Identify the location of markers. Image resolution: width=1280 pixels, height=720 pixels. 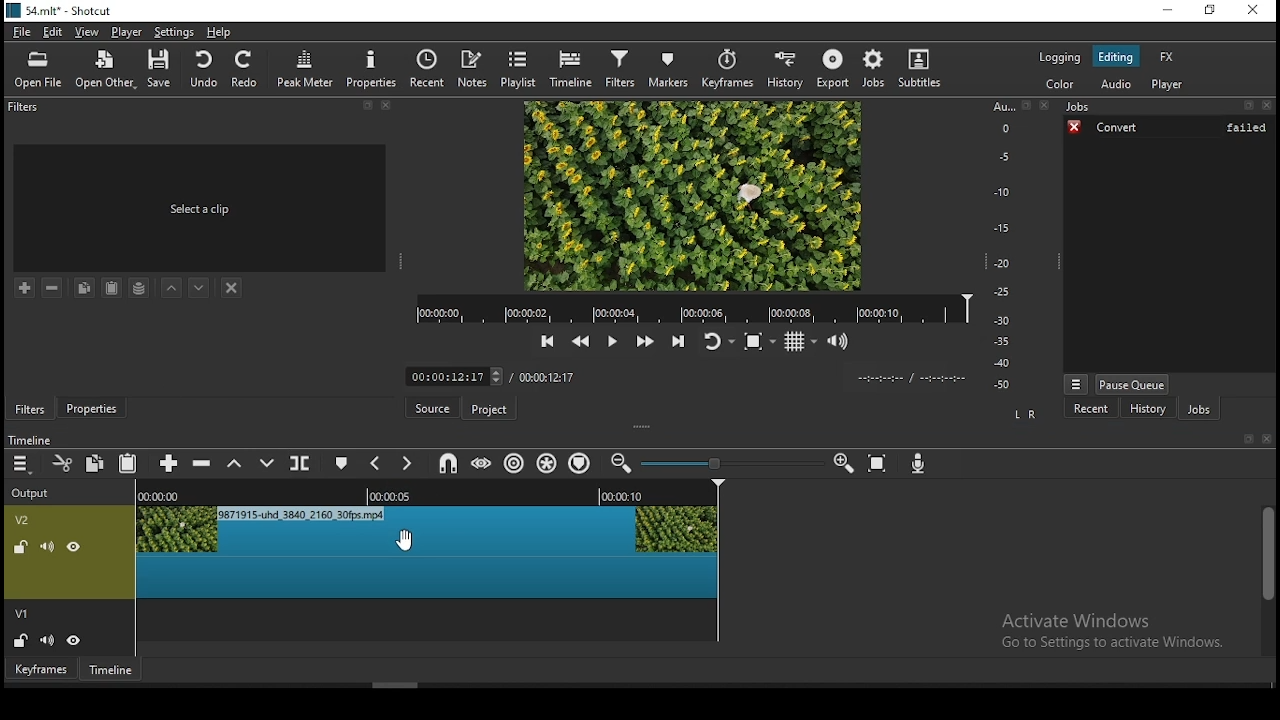
(673, 69).